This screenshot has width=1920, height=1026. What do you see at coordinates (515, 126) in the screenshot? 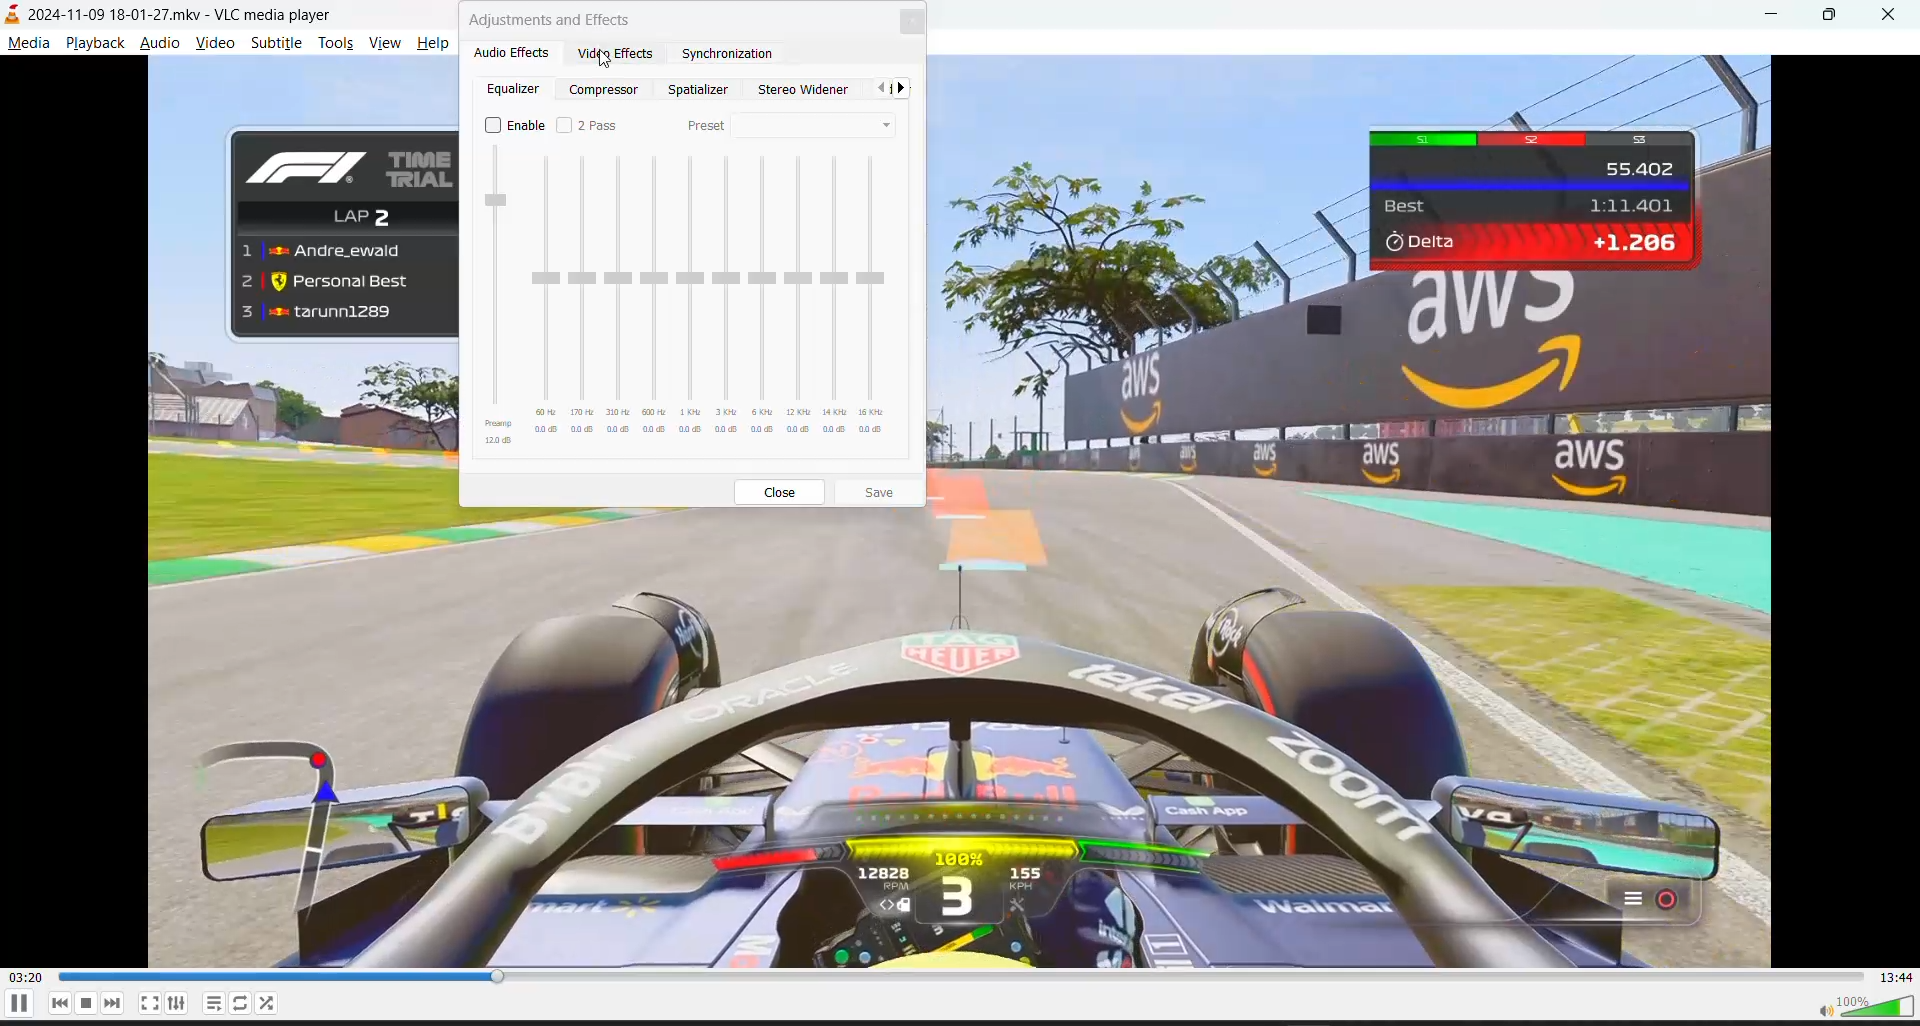
I see `enable` at bounding box center [515, 126].